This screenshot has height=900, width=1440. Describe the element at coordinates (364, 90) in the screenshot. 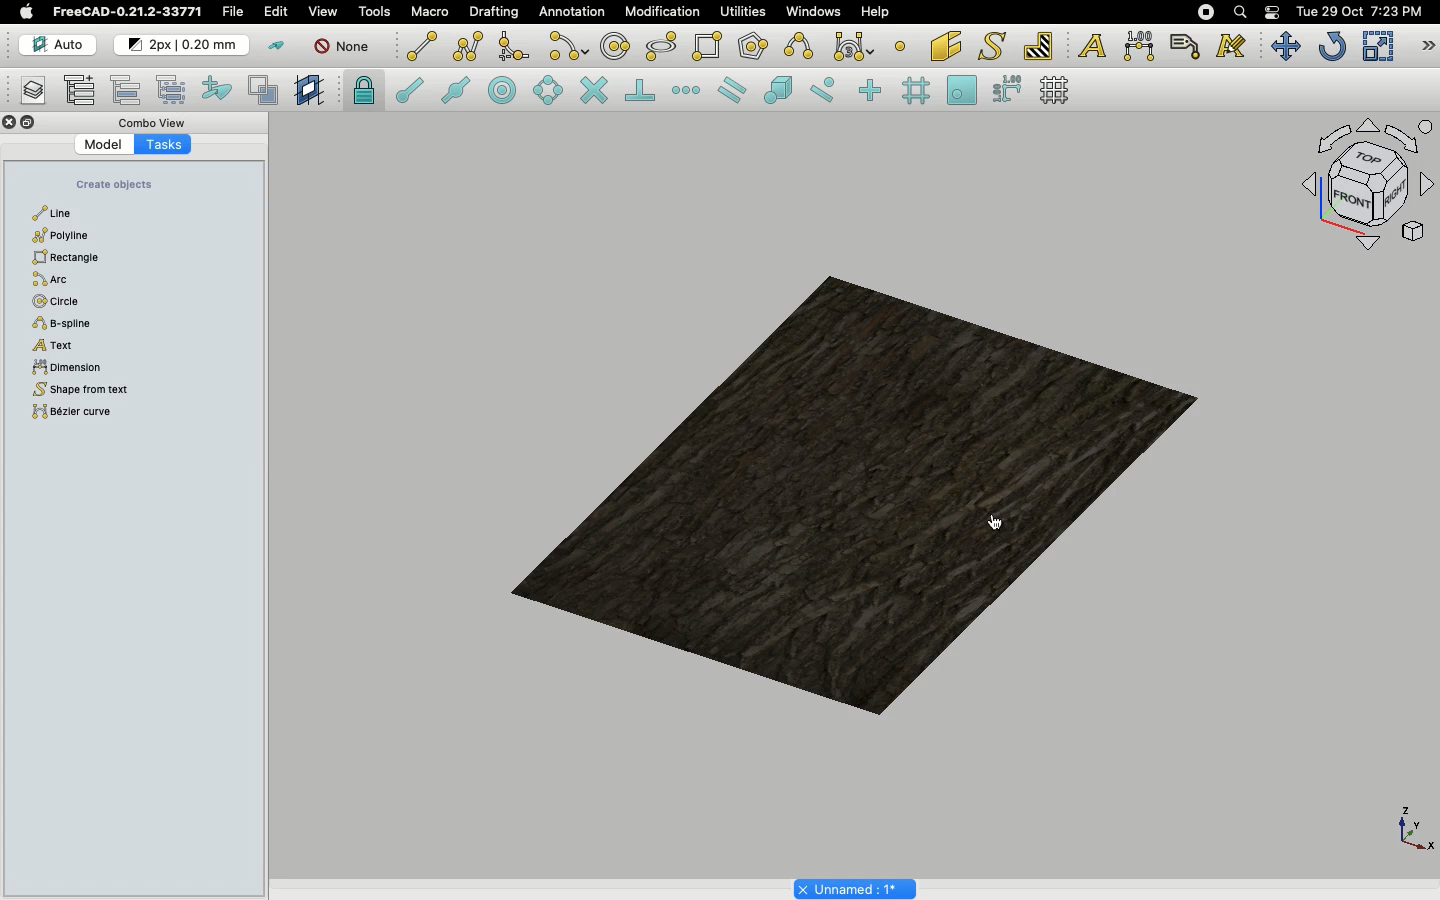

I see `Snap lock` at that location.